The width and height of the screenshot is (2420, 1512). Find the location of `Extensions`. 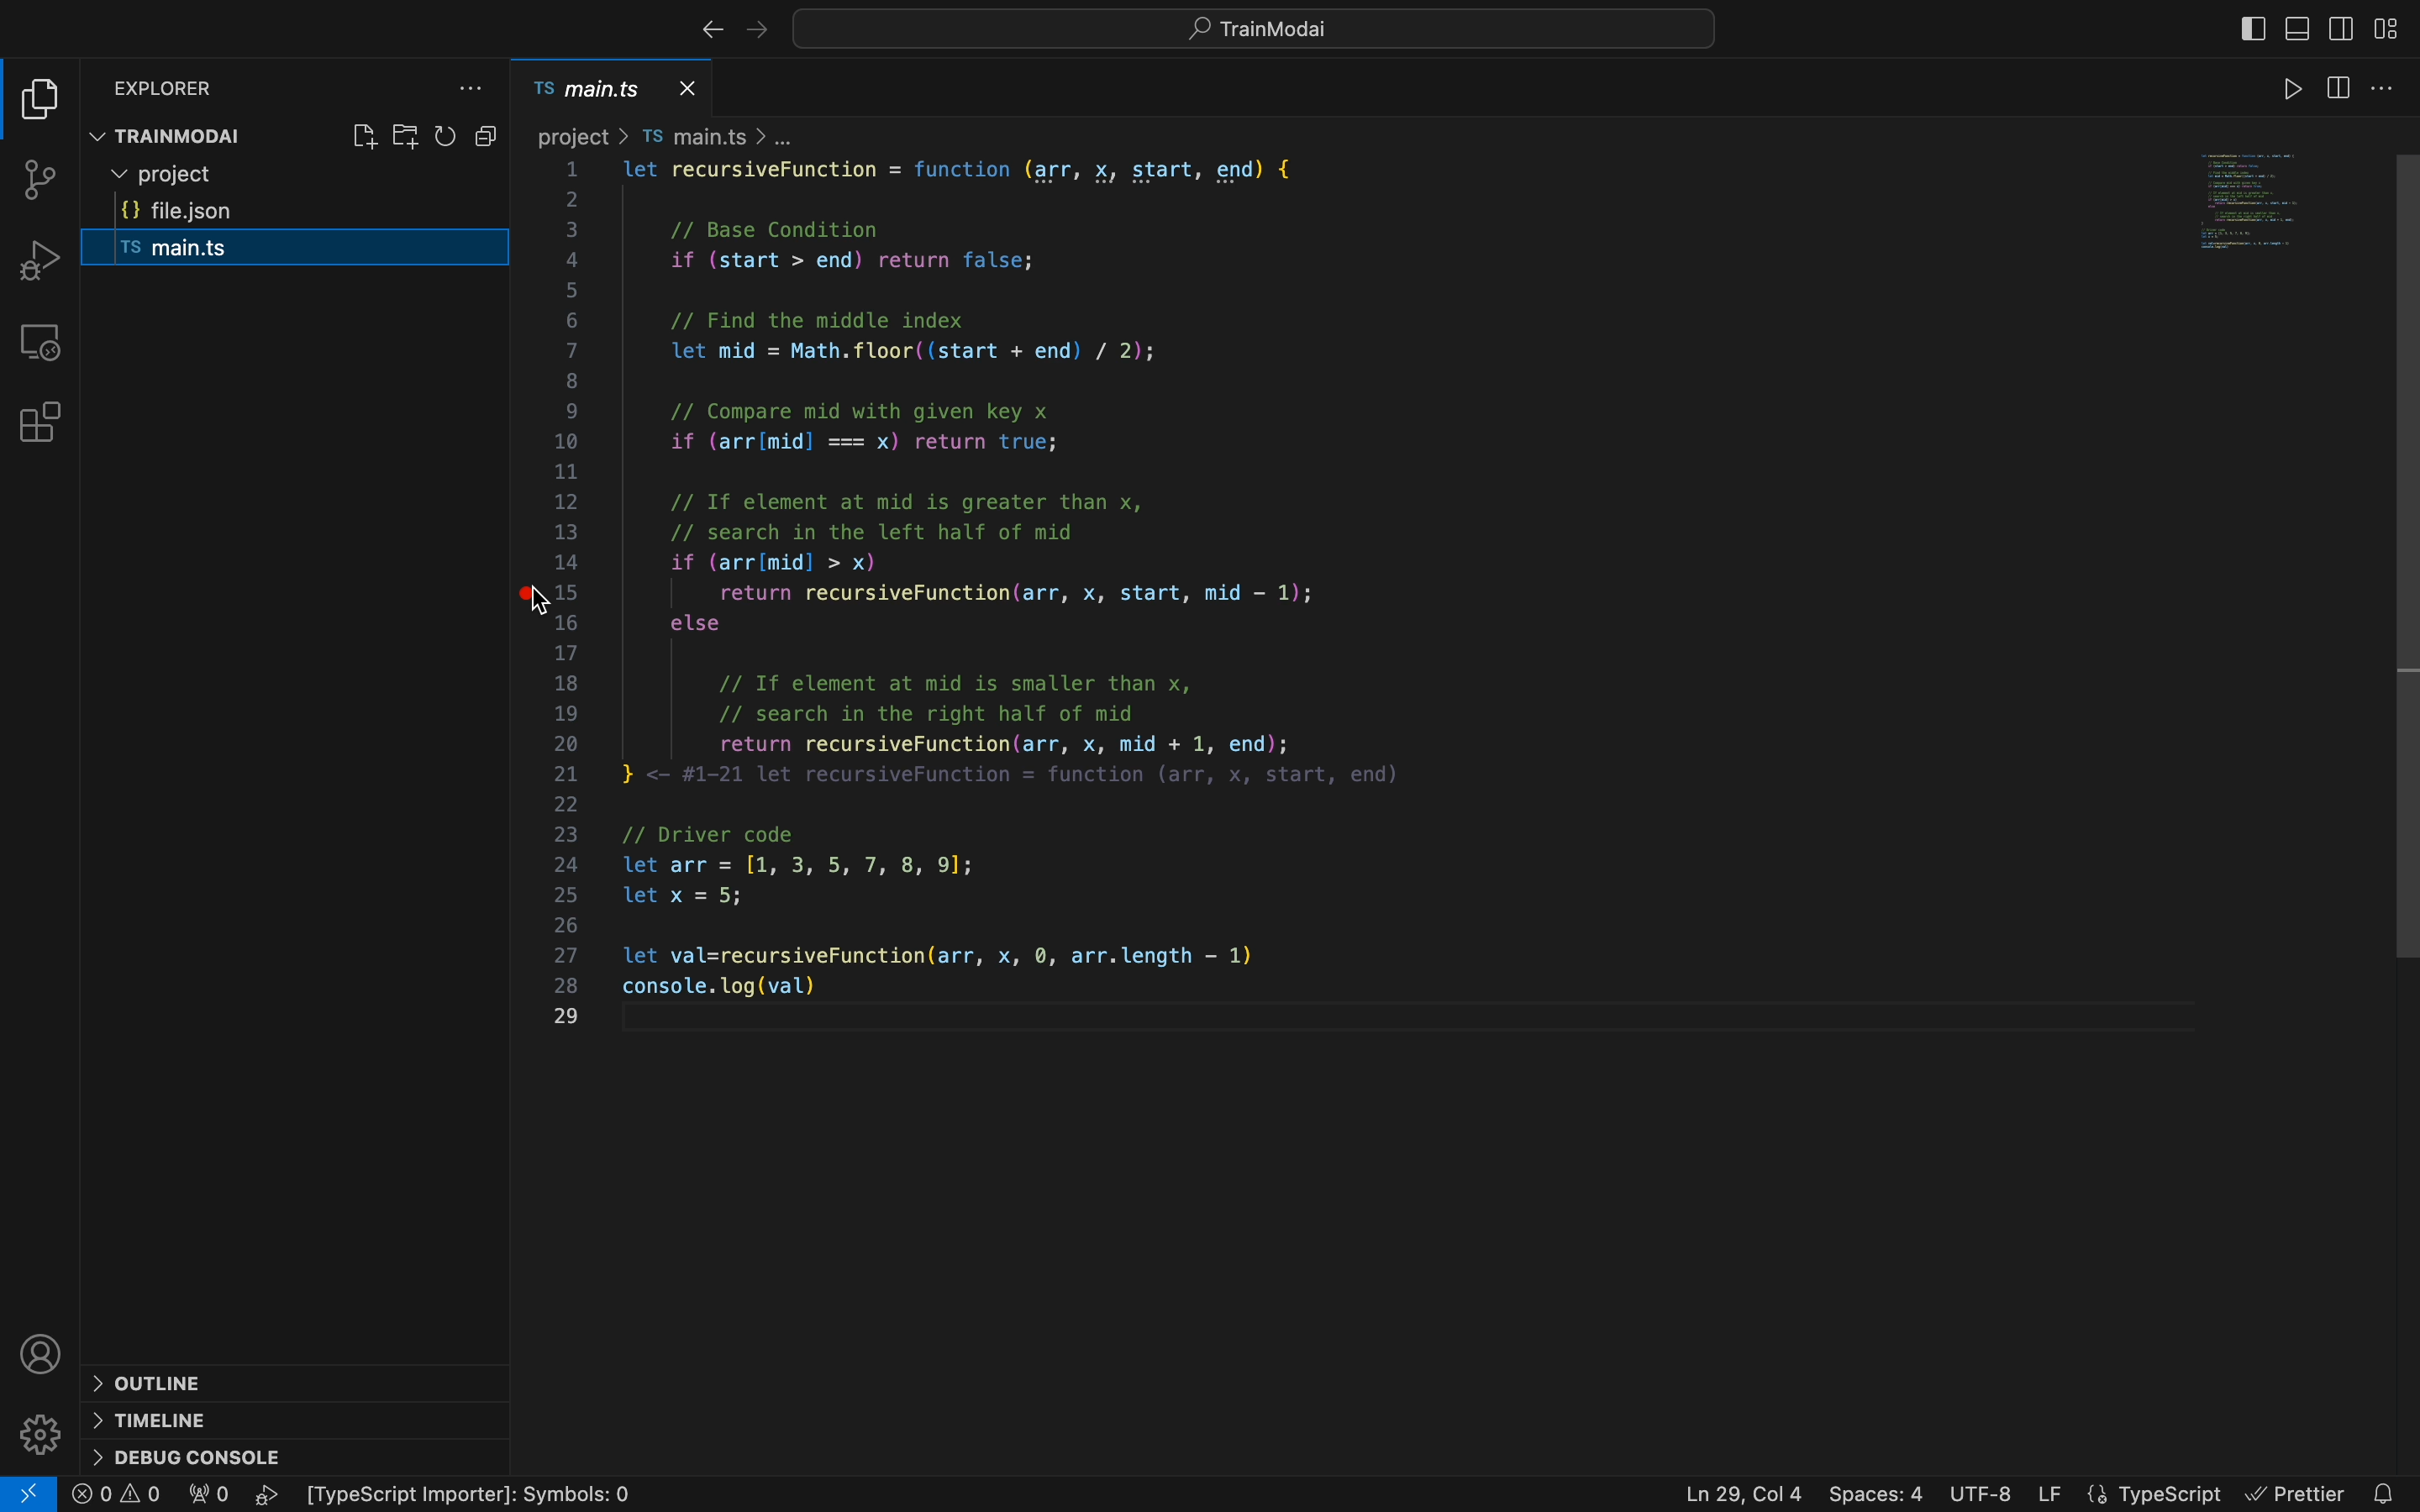

Extensions is located at coordinates (43, 423).